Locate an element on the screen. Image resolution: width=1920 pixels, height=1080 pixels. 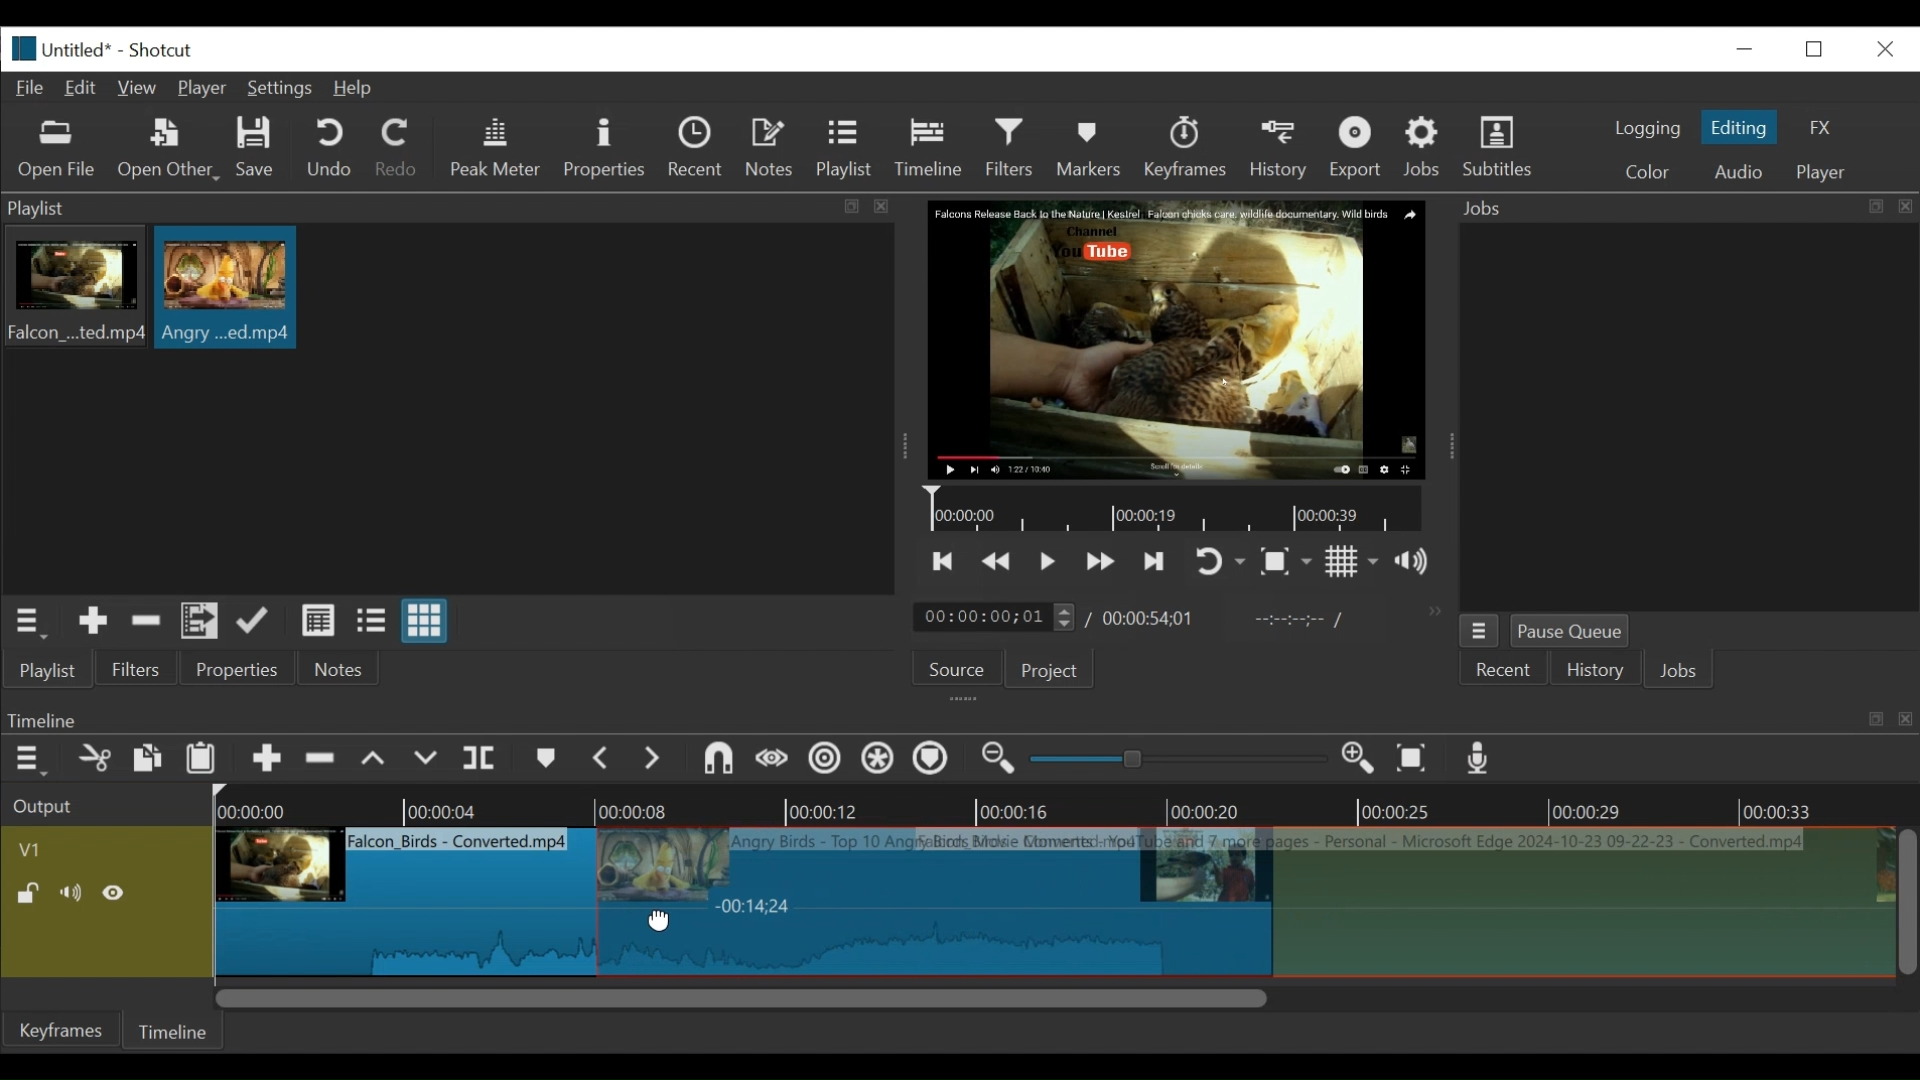
Editing is located at coordinates (1742, 127).